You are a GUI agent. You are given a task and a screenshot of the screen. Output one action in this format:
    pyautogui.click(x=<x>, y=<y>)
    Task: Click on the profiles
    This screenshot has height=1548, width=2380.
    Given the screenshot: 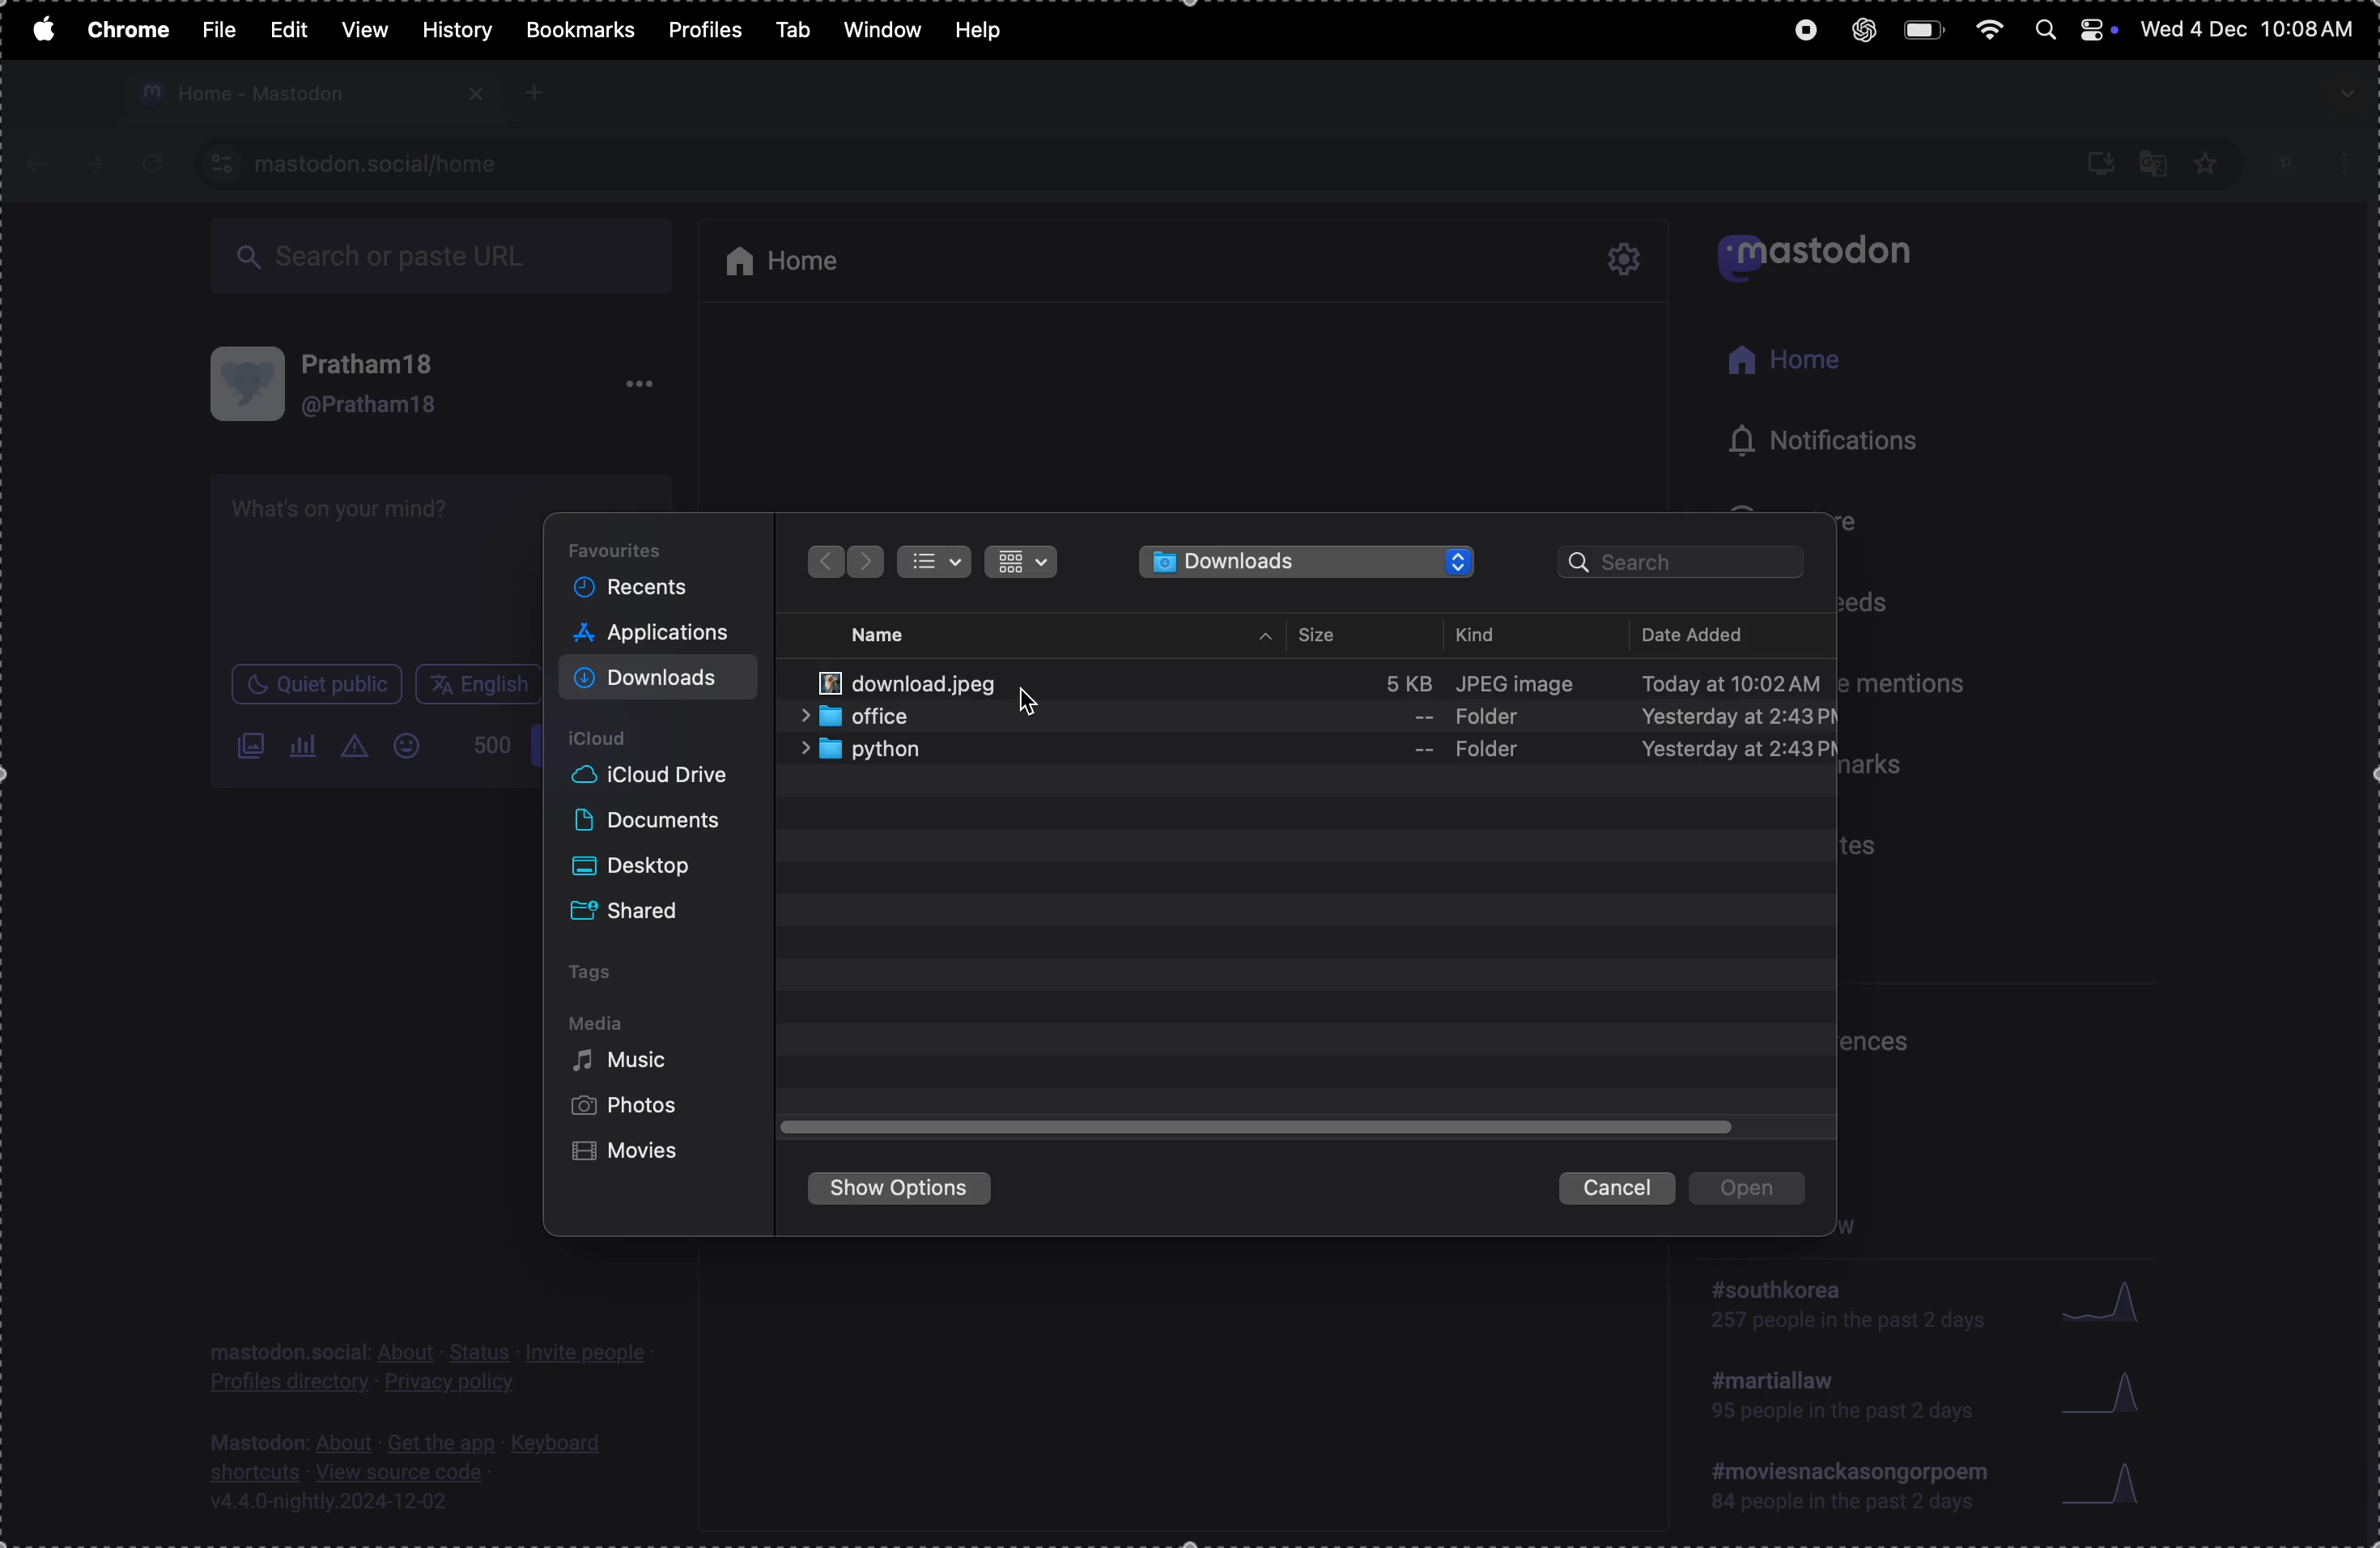 What is the action you would take?
    pyautogui.click(x=704, y=31)
    